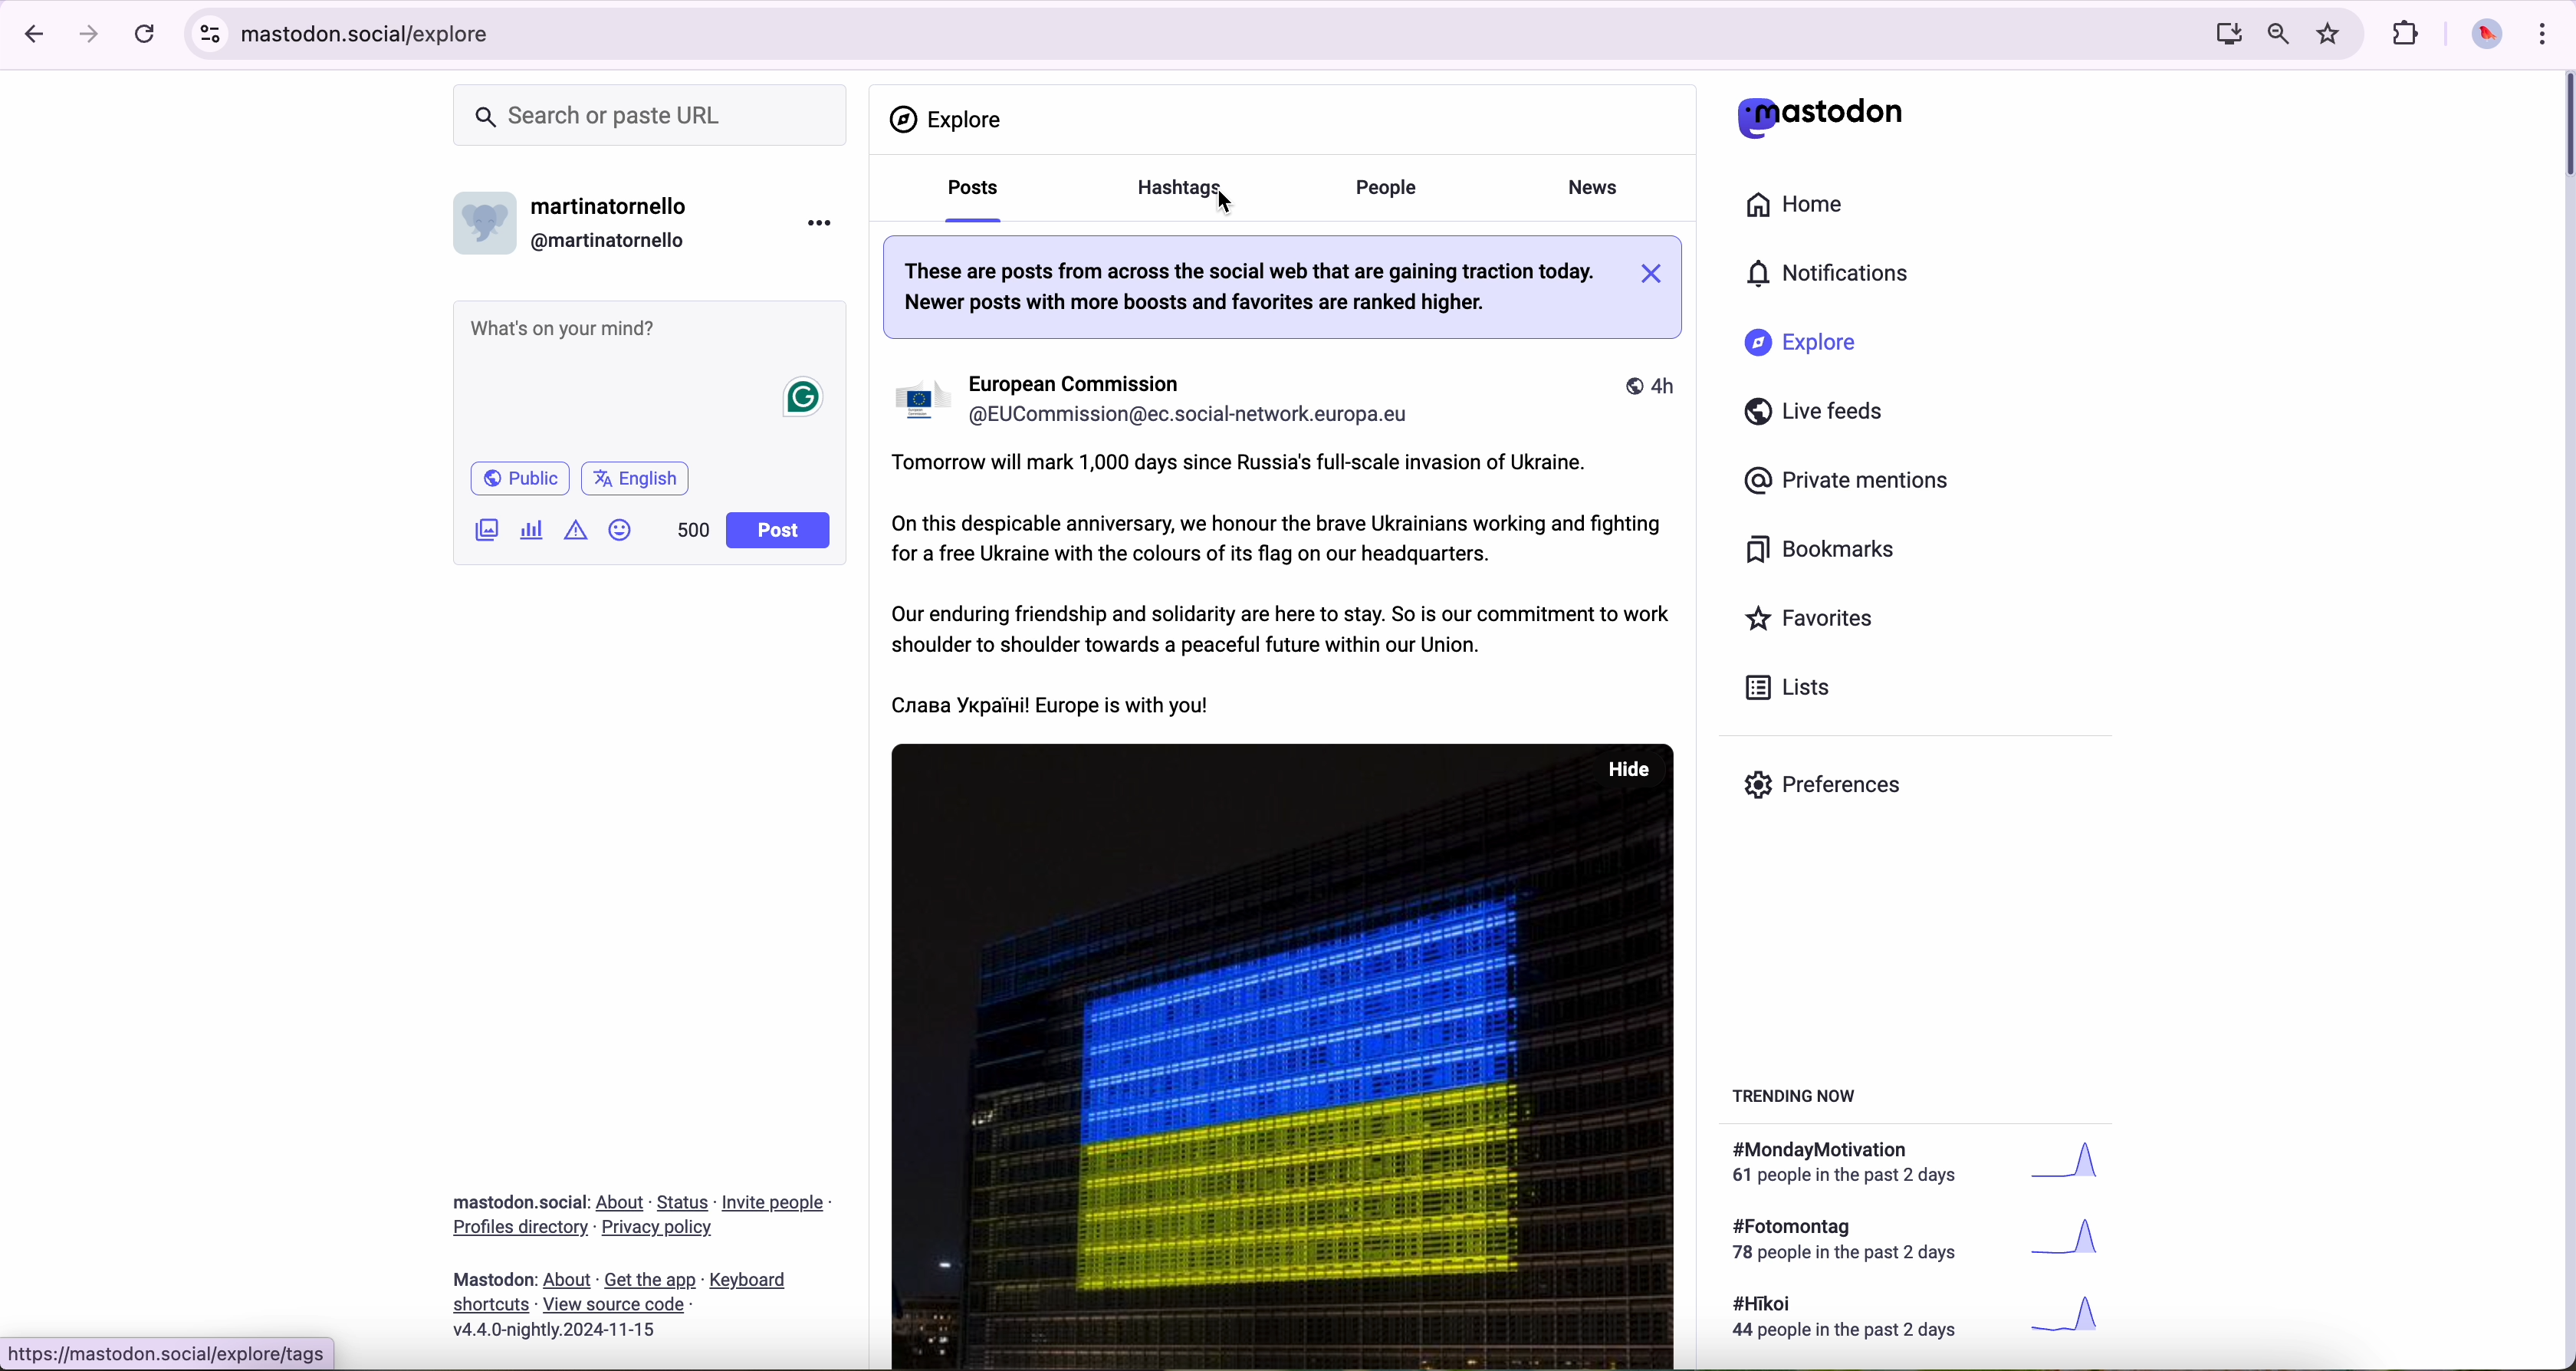 The height and width of the screenshot is (1371, 2576). What do you see at coordinates (2407, 35) in the screenshot?
I see `extensions` at bounding box center [2407, 35].